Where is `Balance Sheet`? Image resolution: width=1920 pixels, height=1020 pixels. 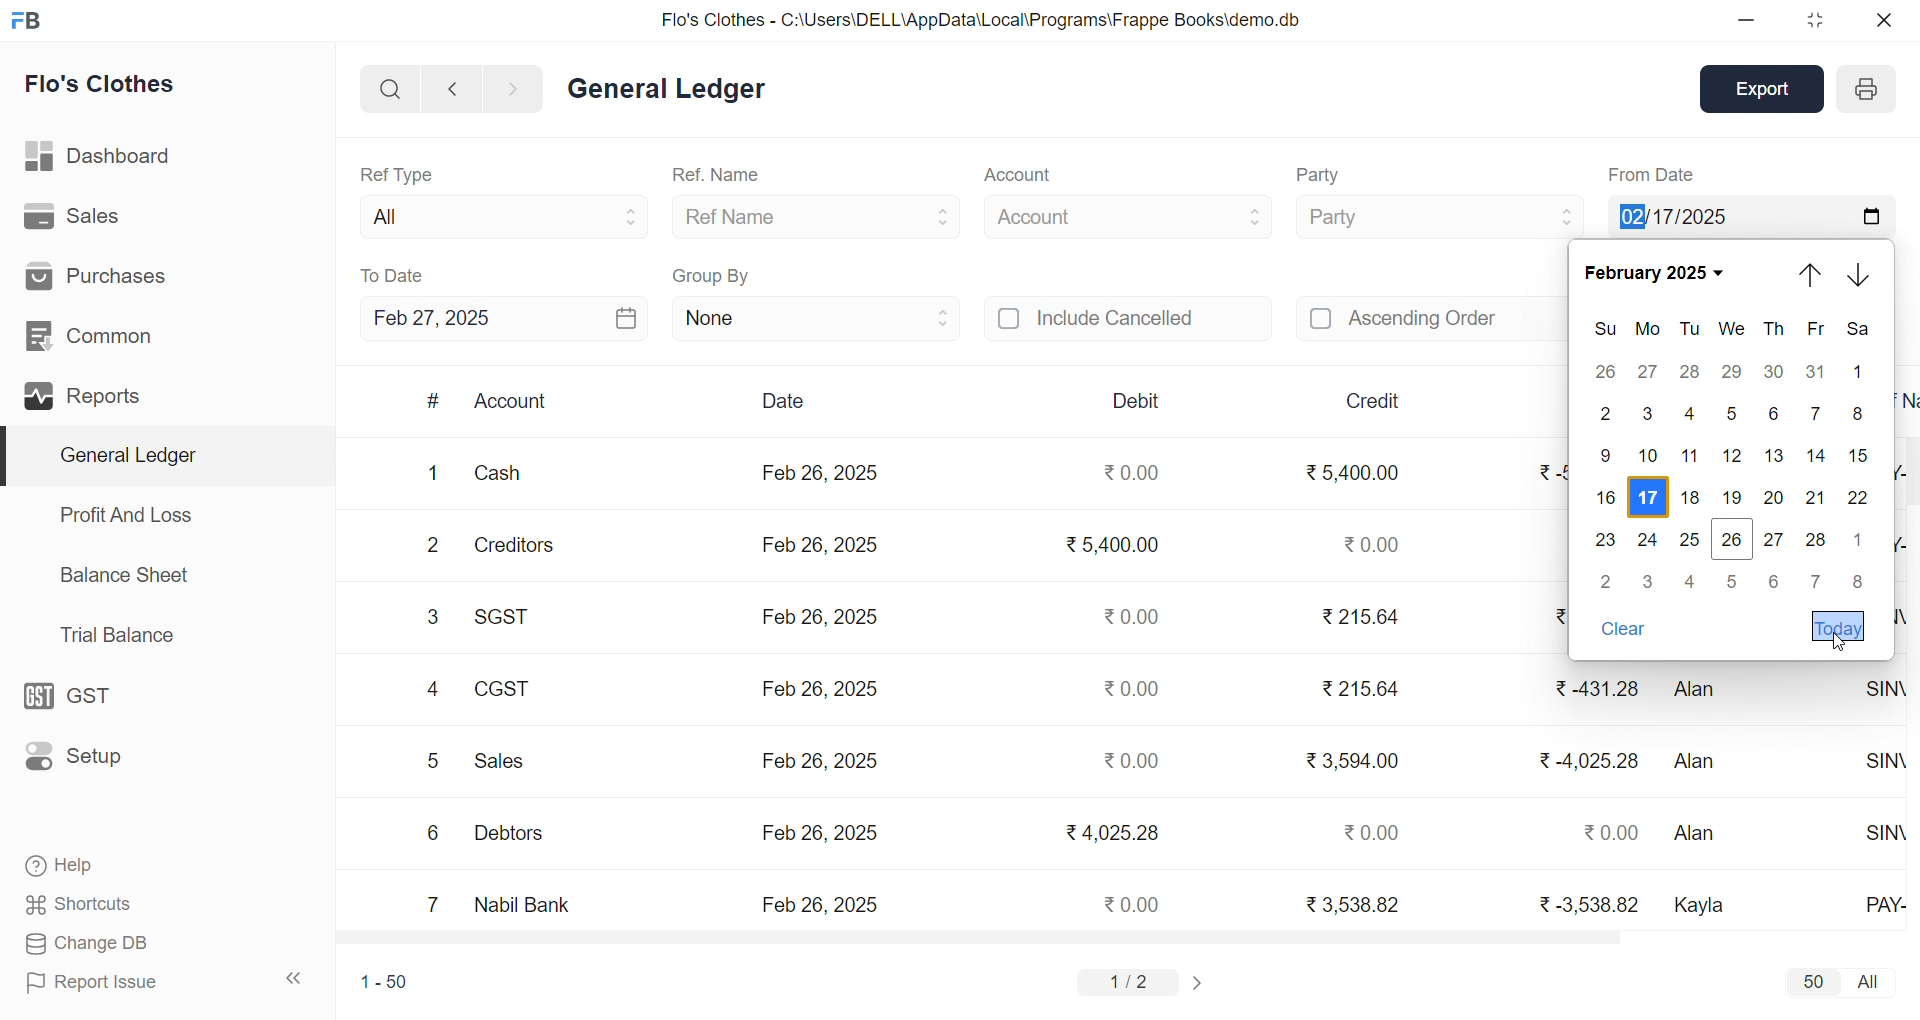 Balance Sheet is located at coordinates (126, 574).